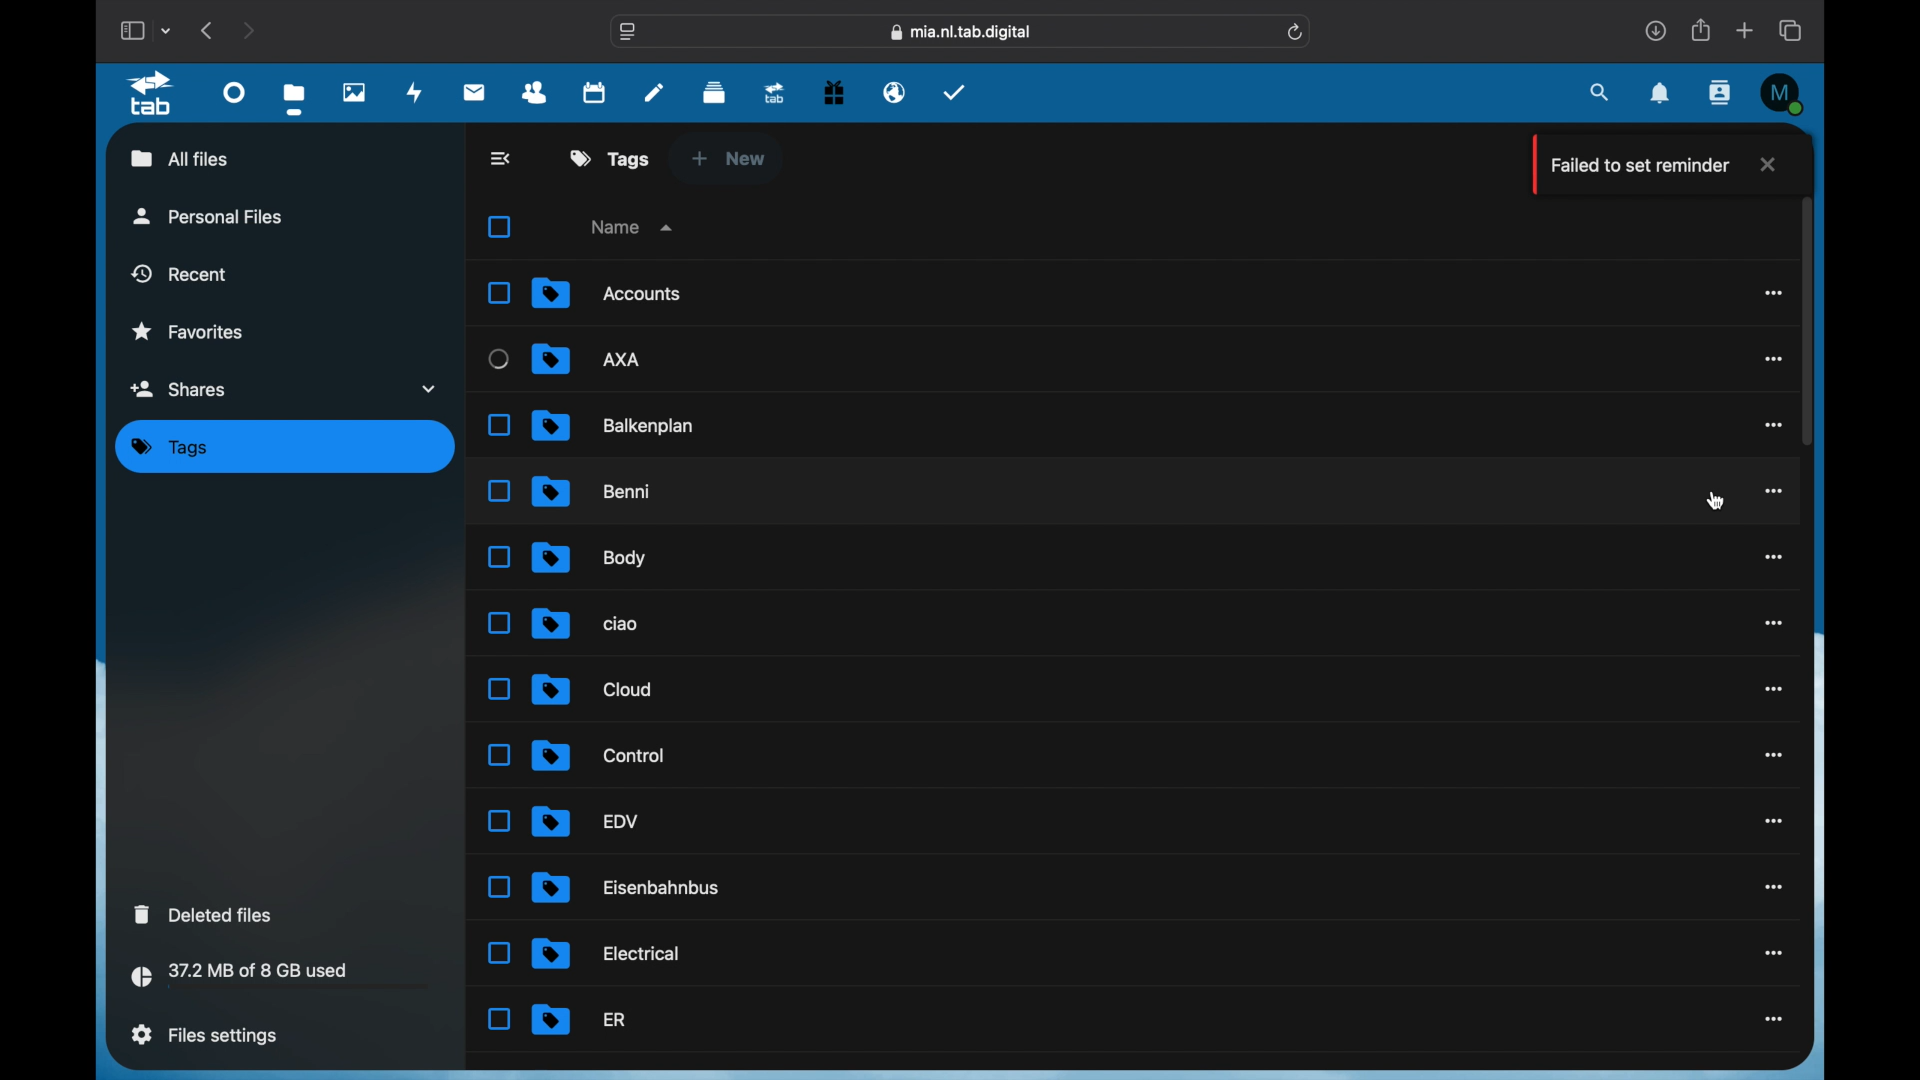 This screenshot has width=1920, height=1080. I want to click on Unselected Checkbox, so click(497, 886).